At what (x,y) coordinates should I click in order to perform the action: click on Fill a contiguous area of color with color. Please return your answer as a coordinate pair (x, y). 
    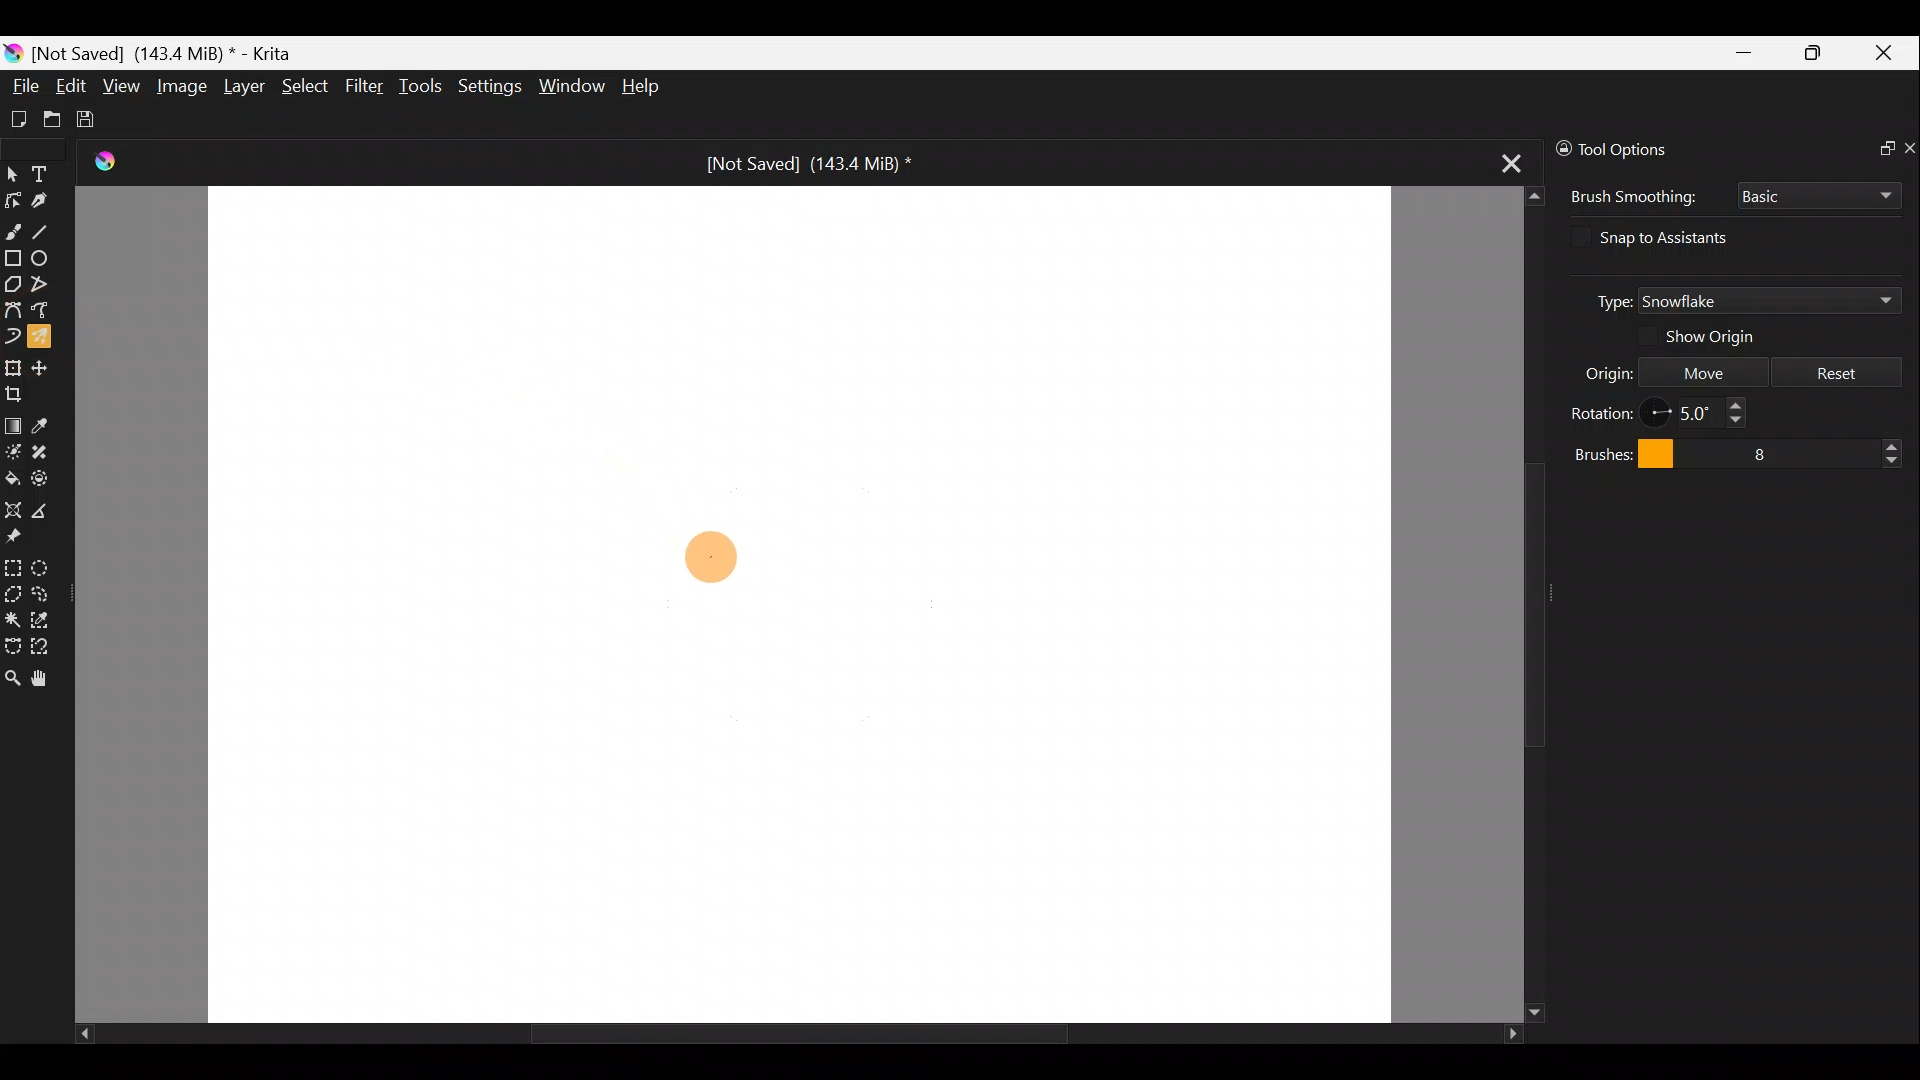
    Looking at the image, I should click on (12, 478).